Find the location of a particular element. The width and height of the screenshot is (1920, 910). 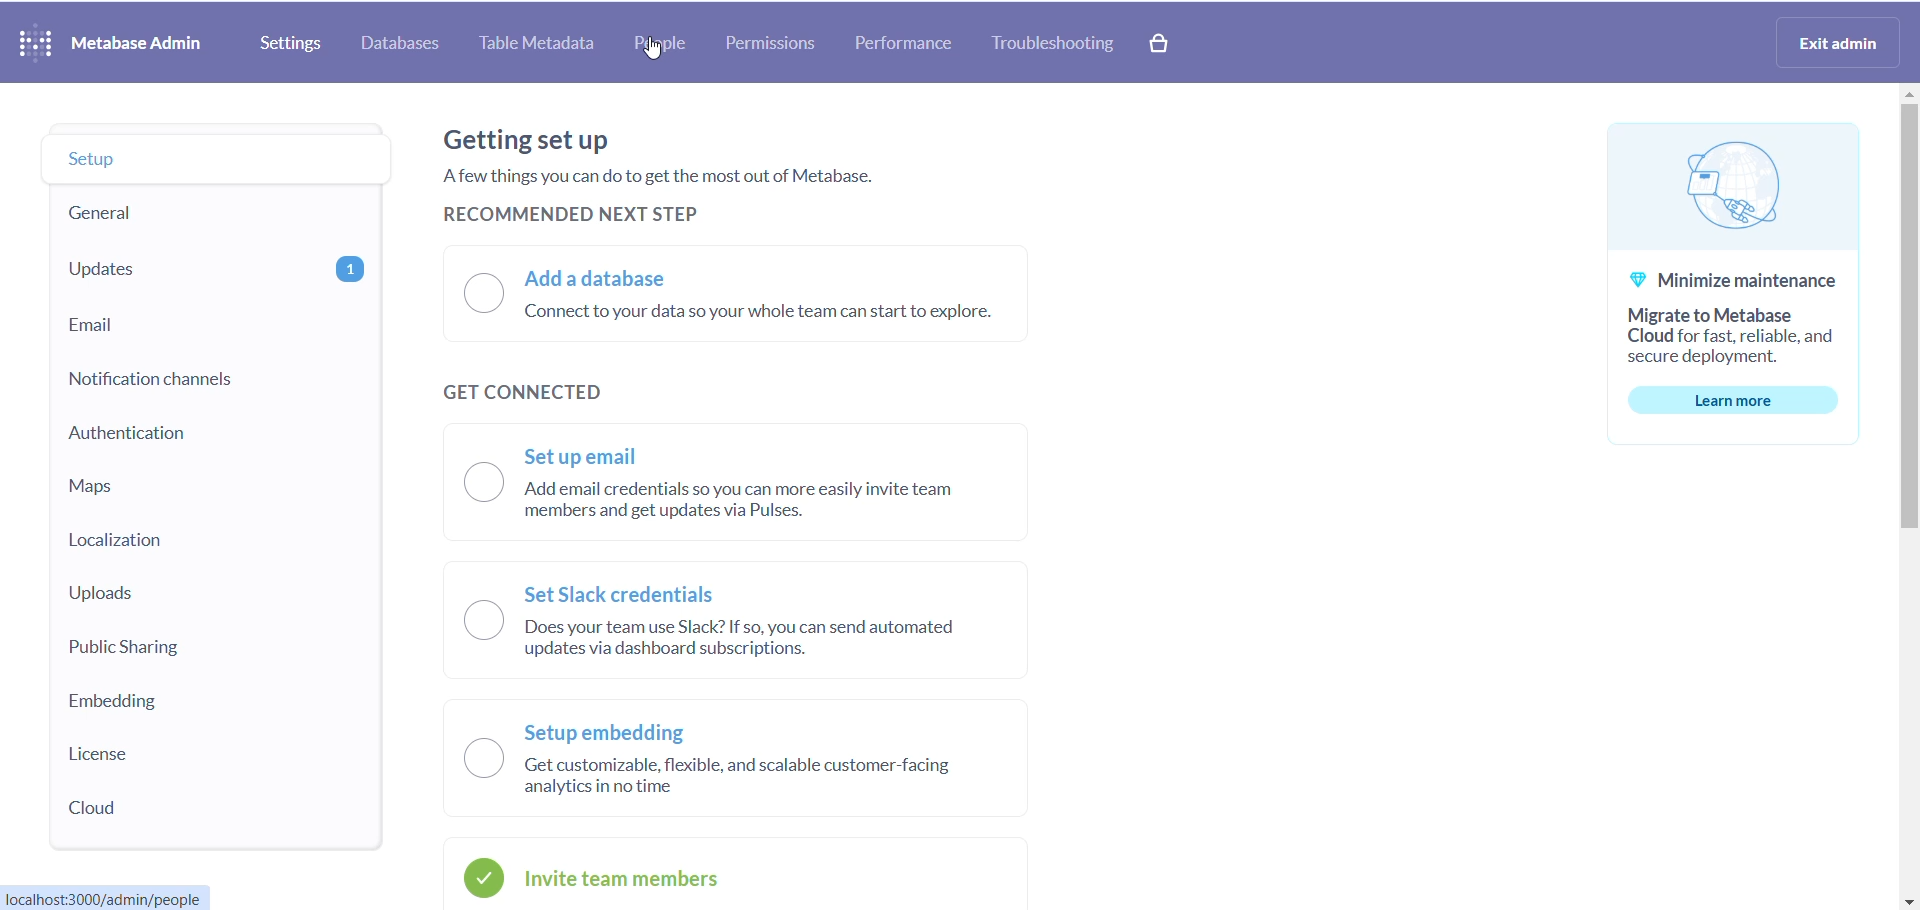

setup is located at coordinates (173, 158).